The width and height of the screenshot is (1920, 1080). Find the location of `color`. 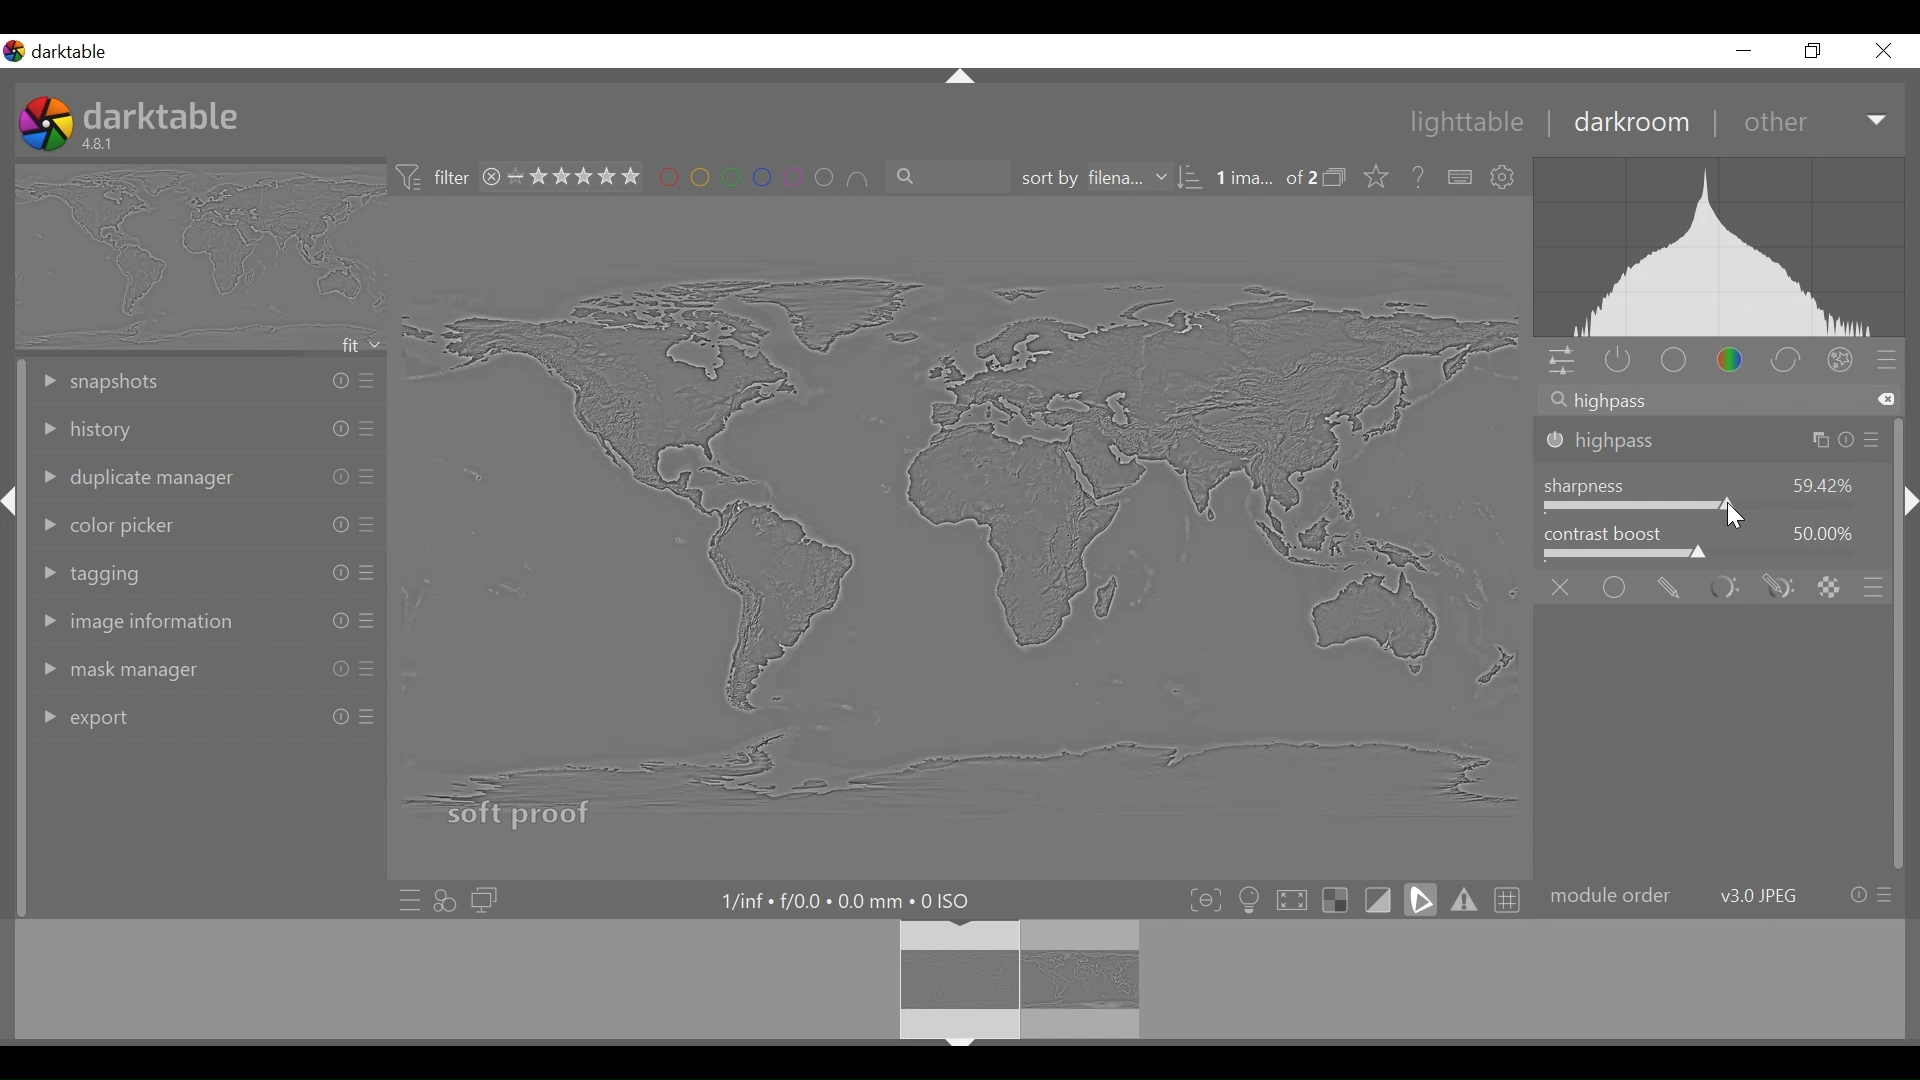

color is located at coordinates (1729, 359).